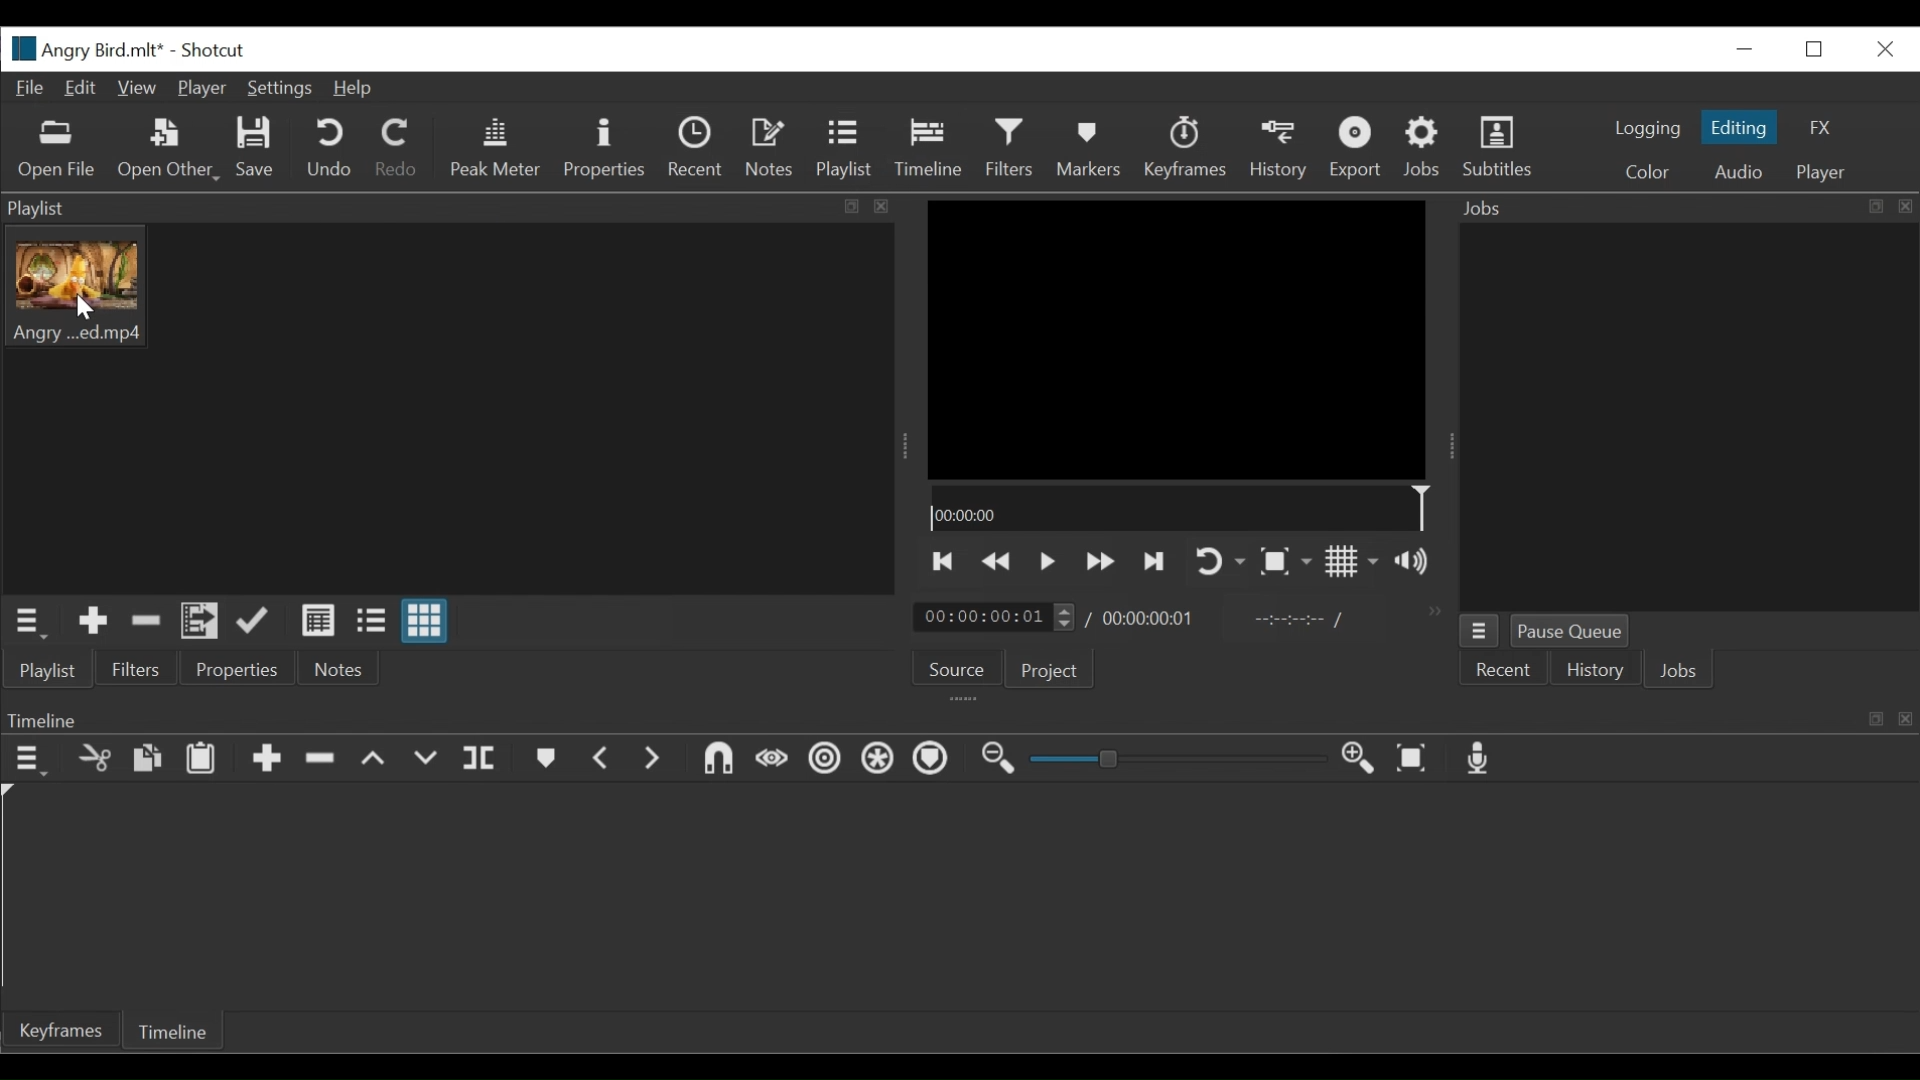  I want to click on Toggle player looping, so click(1221, 561).